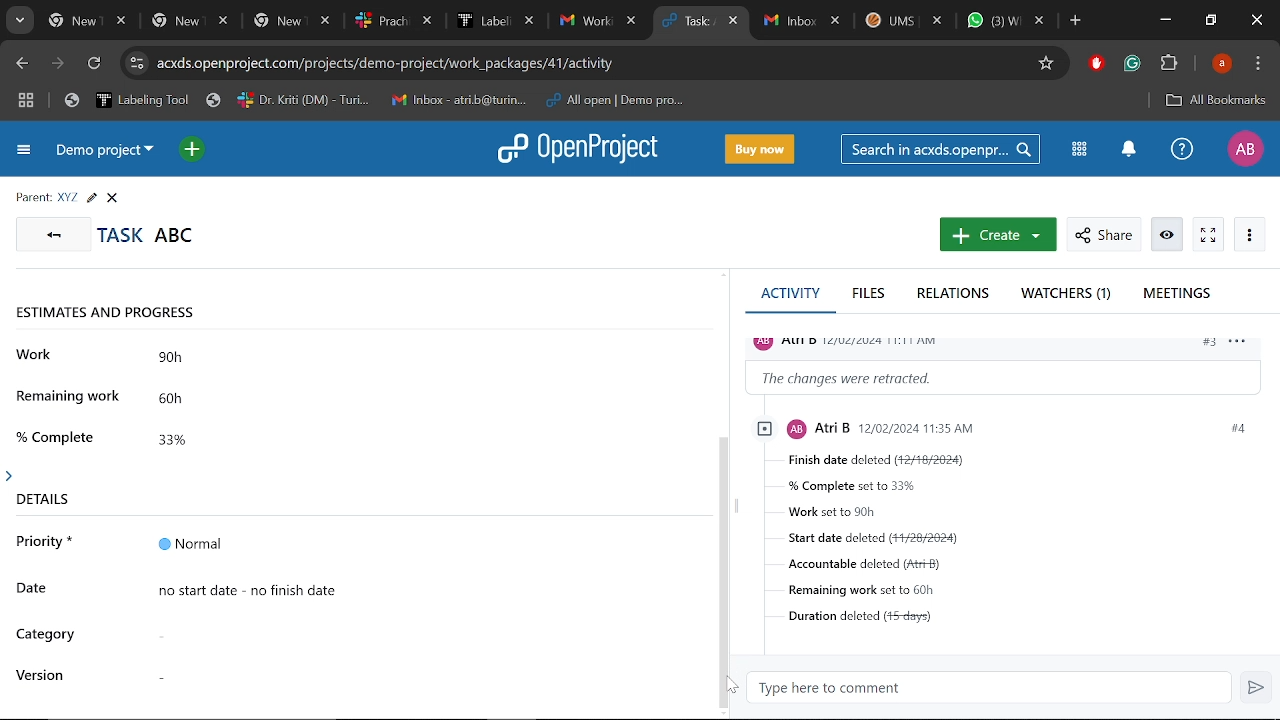 The width and height of the screenshot is (1280, 720). Describe the element at coordinates (1068, 294) in the screenshot. I see `Watchers` at that location.